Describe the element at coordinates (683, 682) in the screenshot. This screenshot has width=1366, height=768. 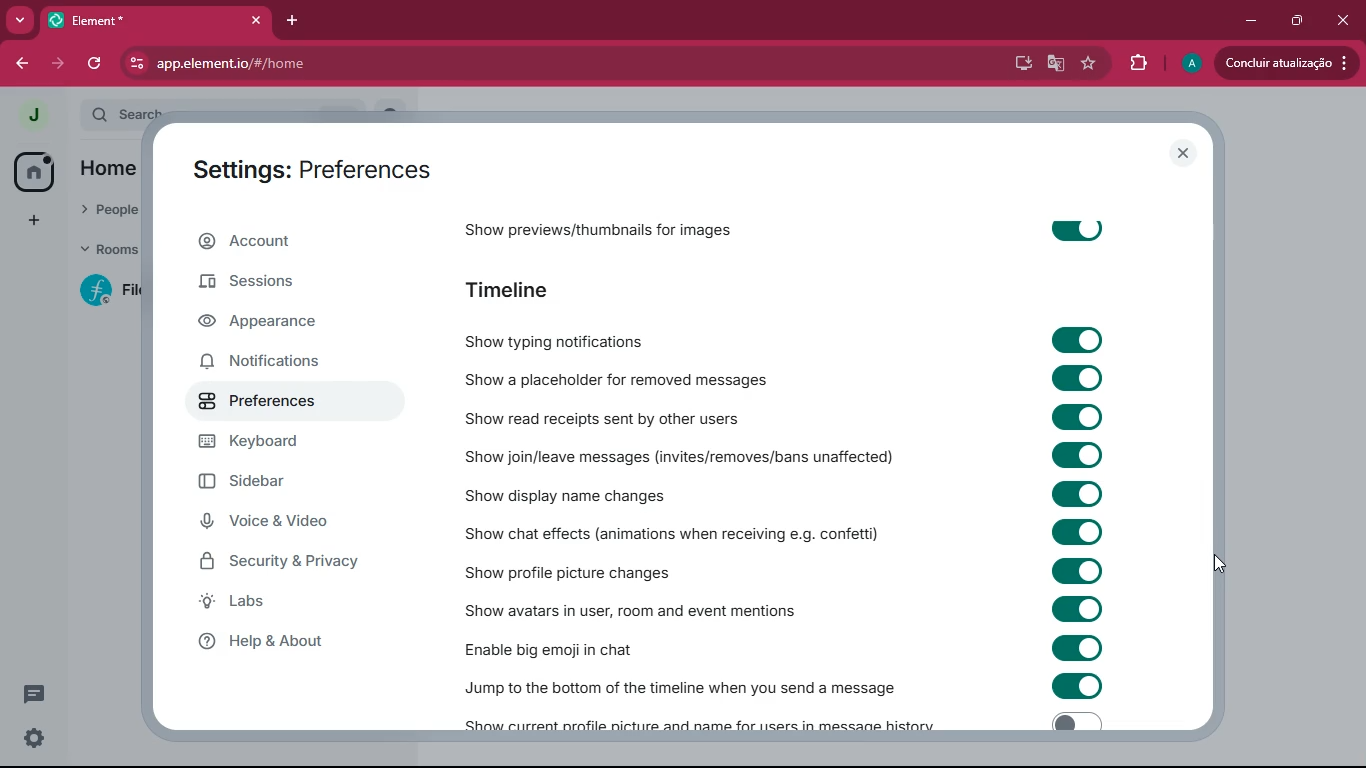
I see `jump to the bottom of the timeline when you send a message` at that location.